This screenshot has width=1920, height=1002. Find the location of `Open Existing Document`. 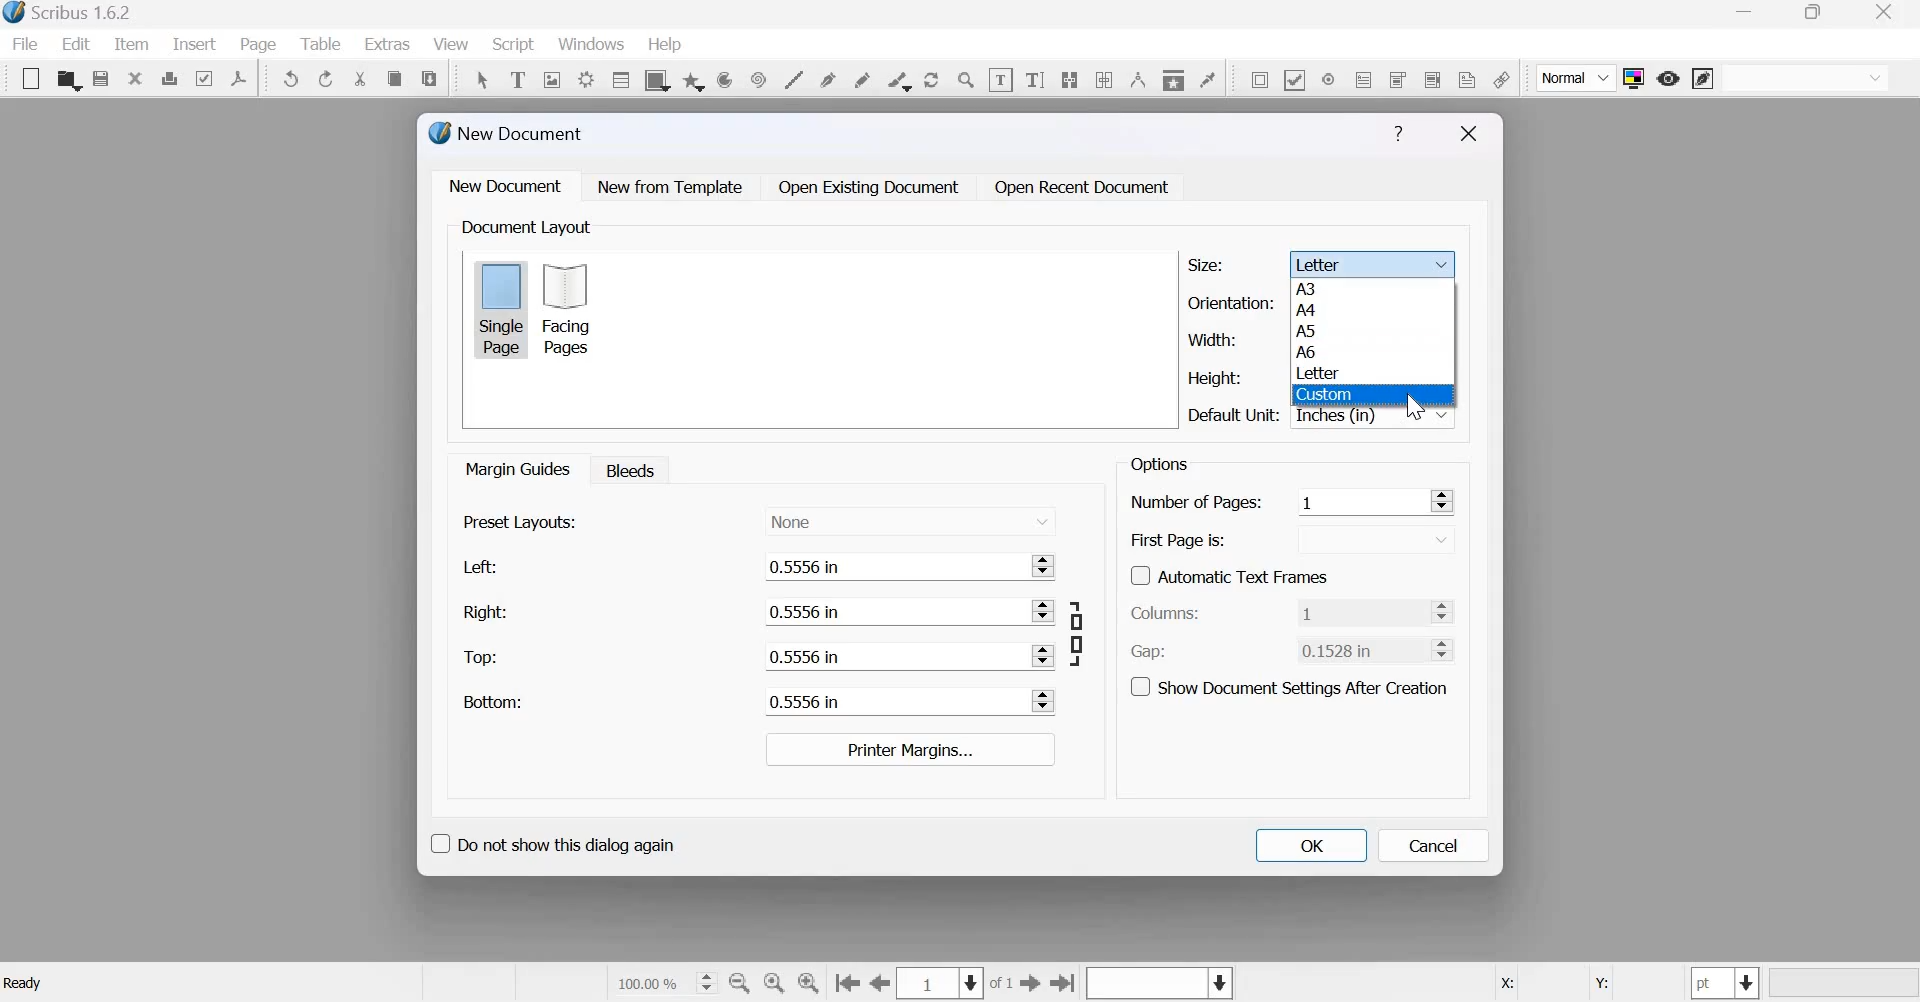

Open Existing Document is located at coordinates (867, 187).